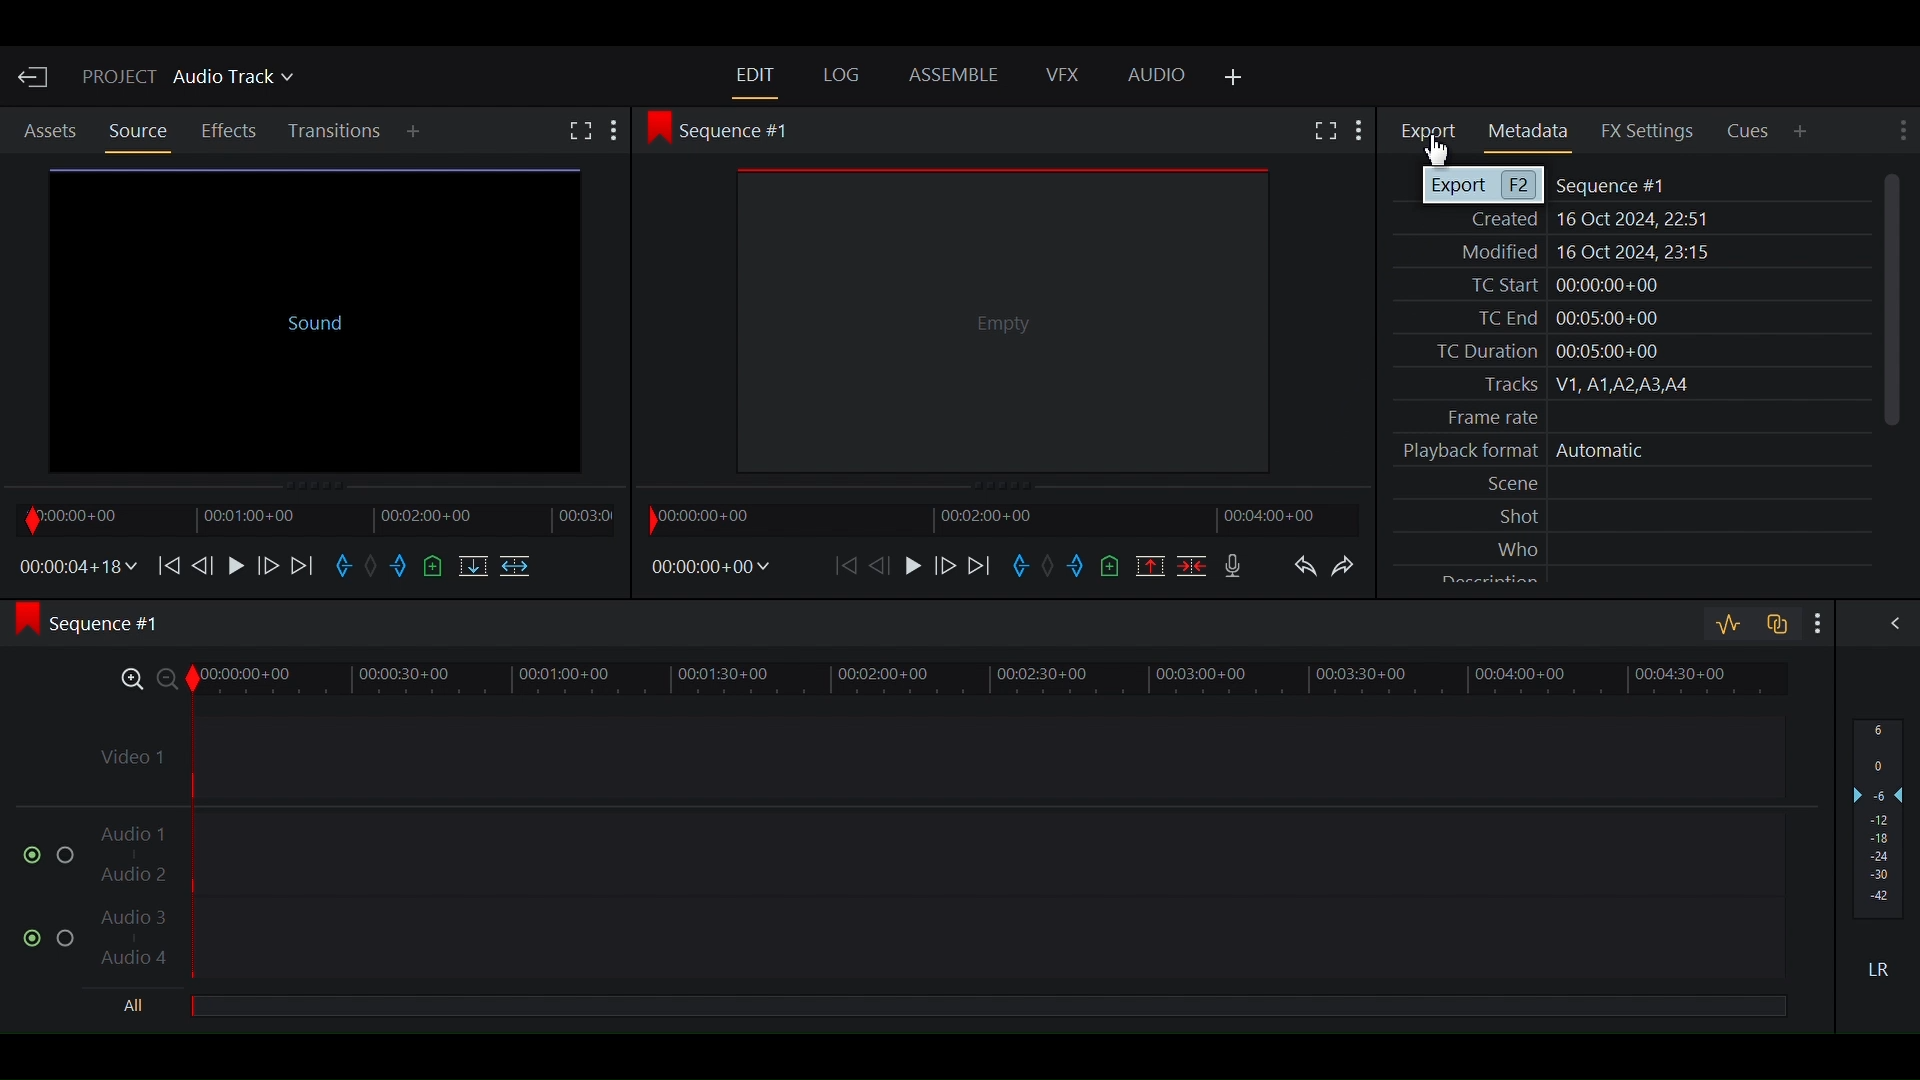 The image size is (1920, 1080). I want to click on Nudge one frame backward, so click(205, 563).